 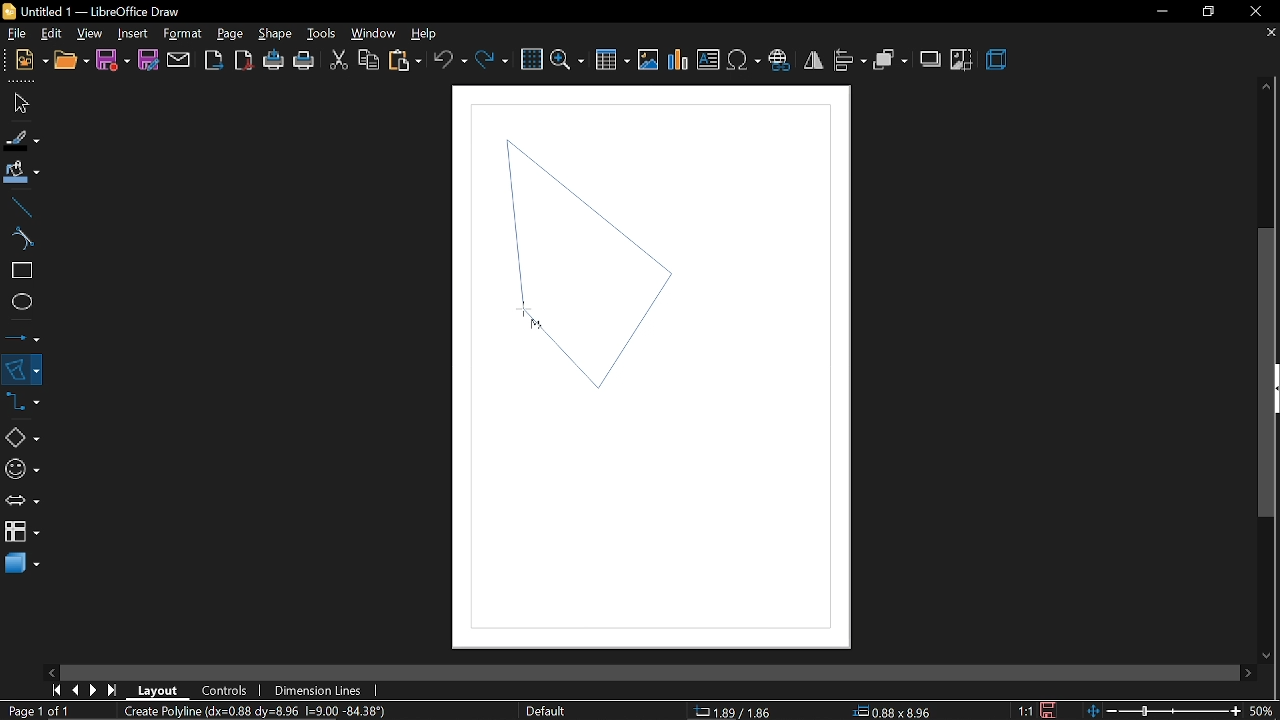 I want to click on move left, so click(x=51, y=671).